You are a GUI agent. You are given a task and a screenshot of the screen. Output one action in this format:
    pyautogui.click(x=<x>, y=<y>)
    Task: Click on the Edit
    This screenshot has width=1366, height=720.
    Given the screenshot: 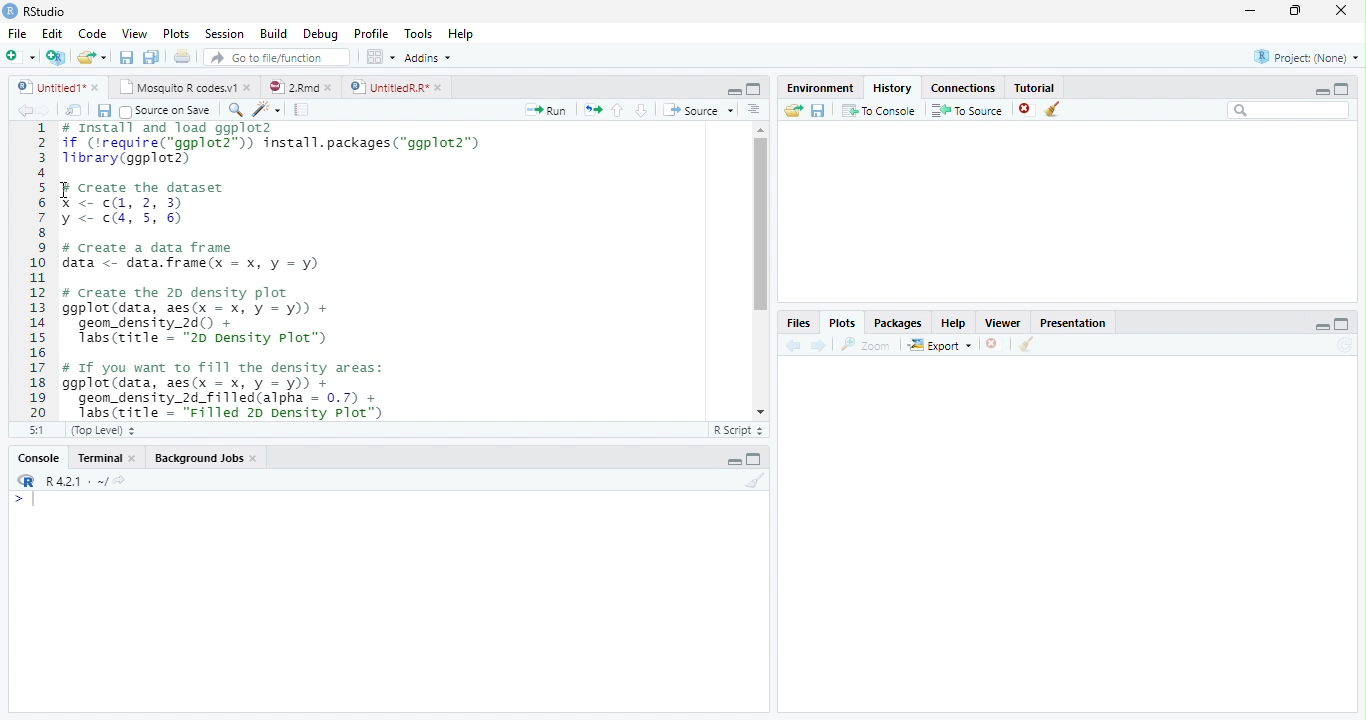 What is the action you would take?
    pyautogui.click(x=52, y=34)
    